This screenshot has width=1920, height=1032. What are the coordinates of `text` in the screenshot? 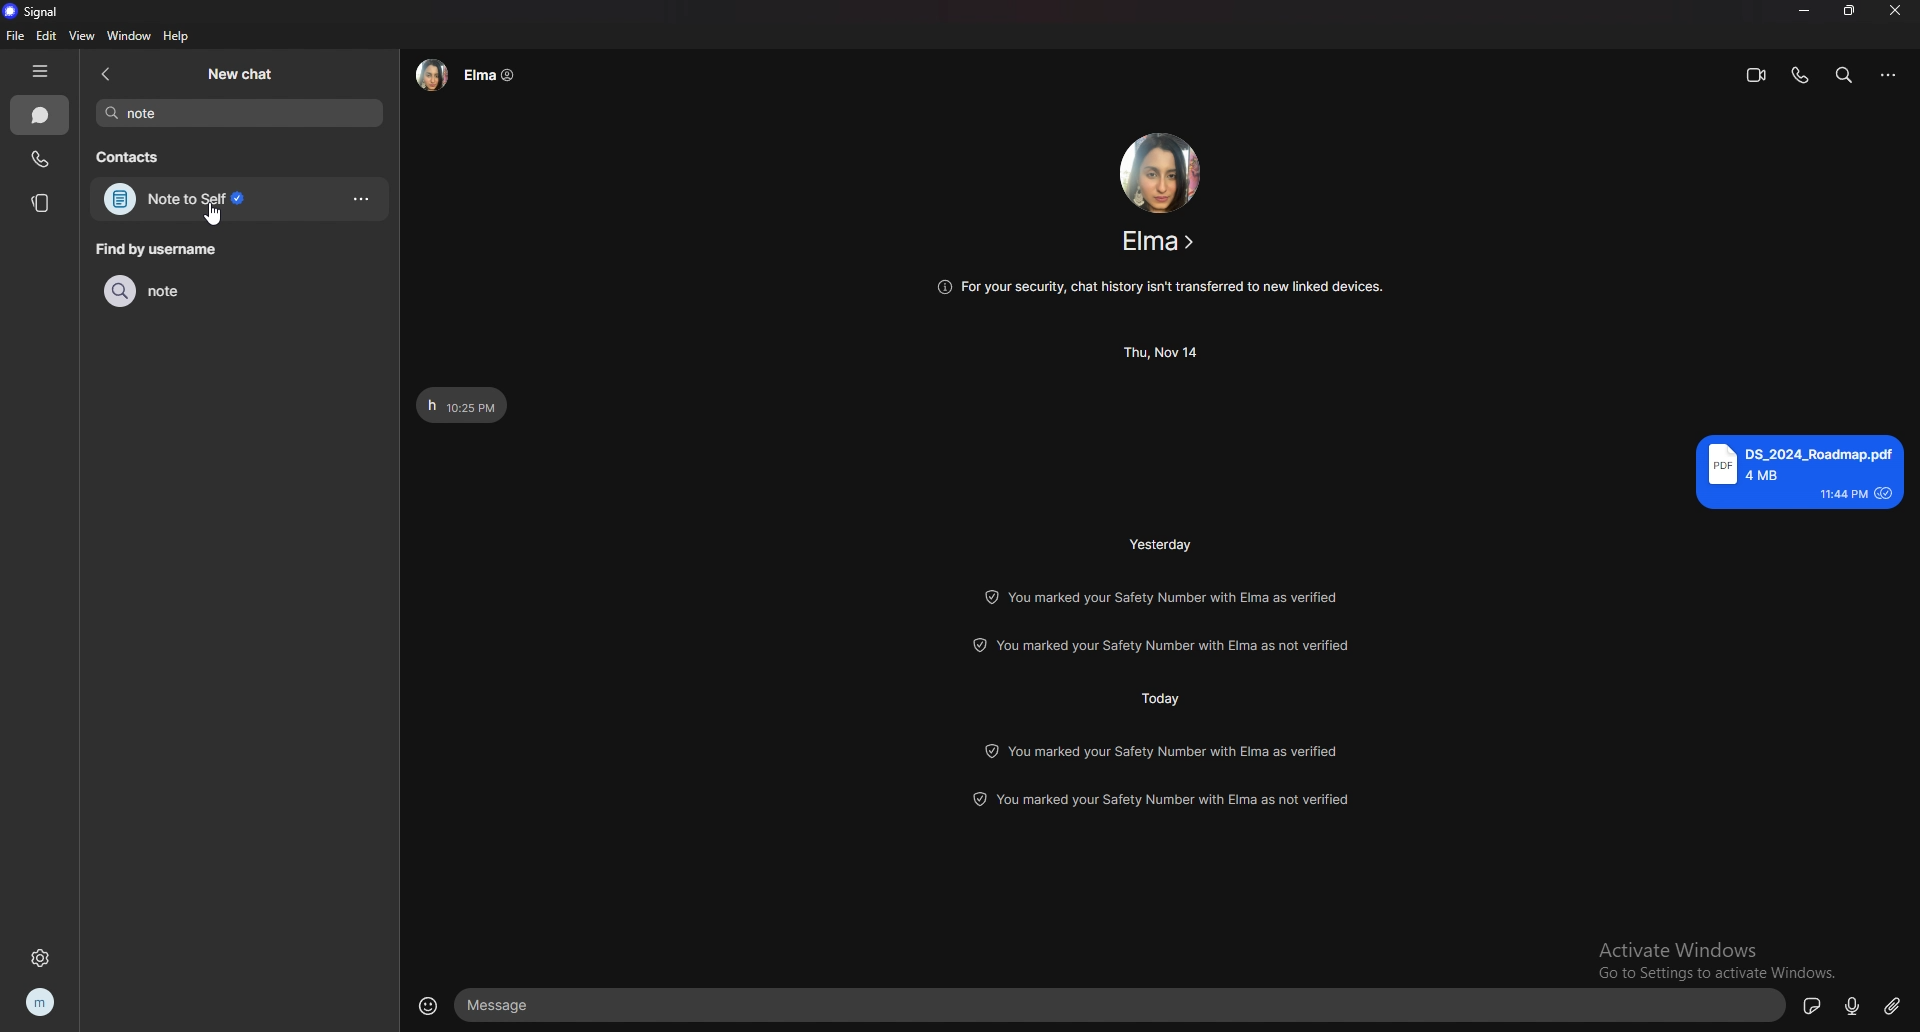 It's located at (463, 406).